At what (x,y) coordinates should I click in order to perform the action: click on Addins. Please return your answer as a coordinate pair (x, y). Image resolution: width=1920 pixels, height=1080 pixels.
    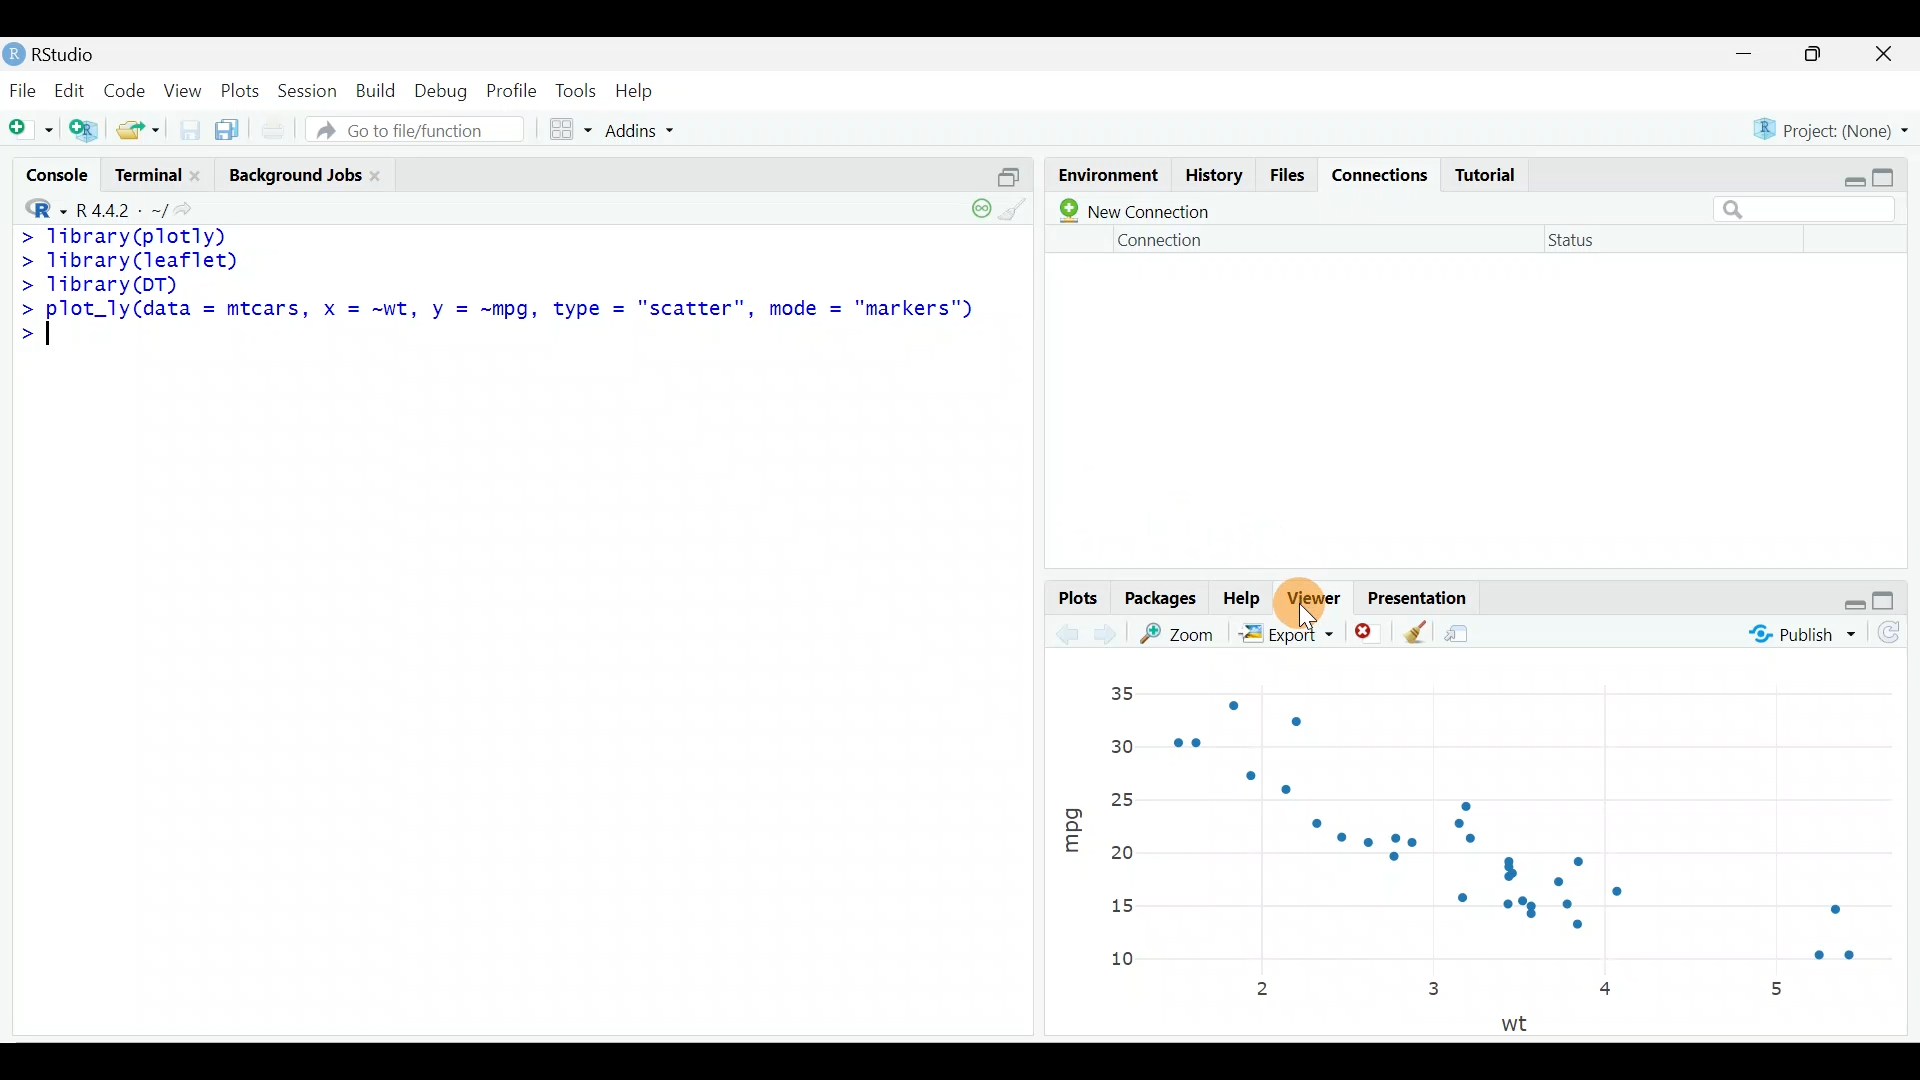
    Looking at the image, I should click on (644, 128).